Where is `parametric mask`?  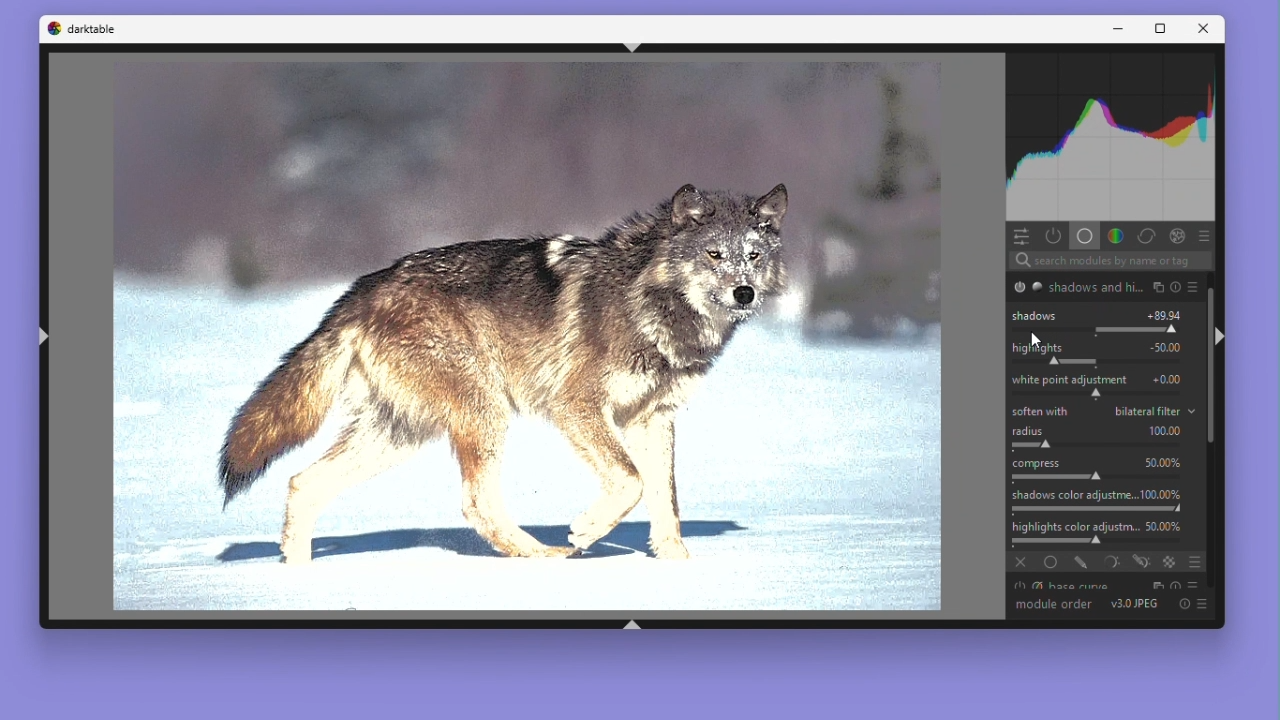
parametric mask is located at coordinates (1106, 562).